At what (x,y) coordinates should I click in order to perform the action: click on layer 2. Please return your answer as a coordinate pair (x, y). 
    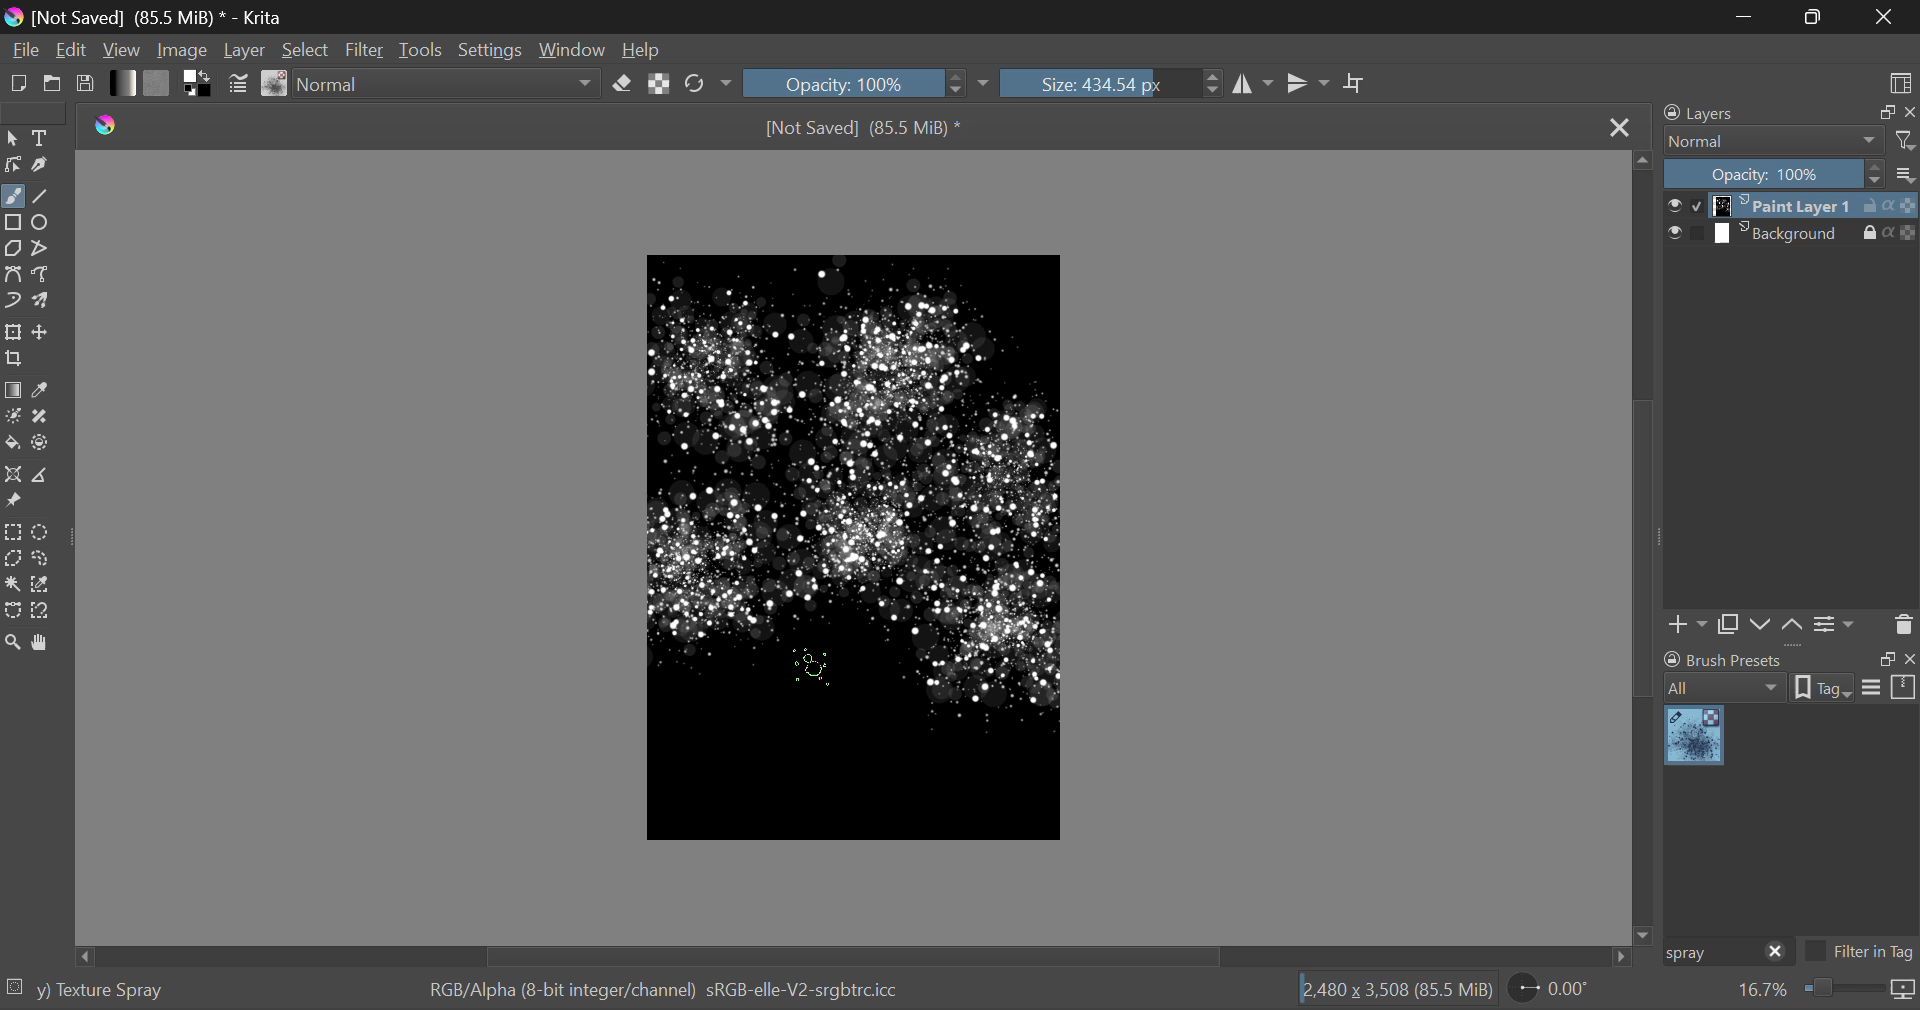
    Looking at the image, I should click on (1784, 234).